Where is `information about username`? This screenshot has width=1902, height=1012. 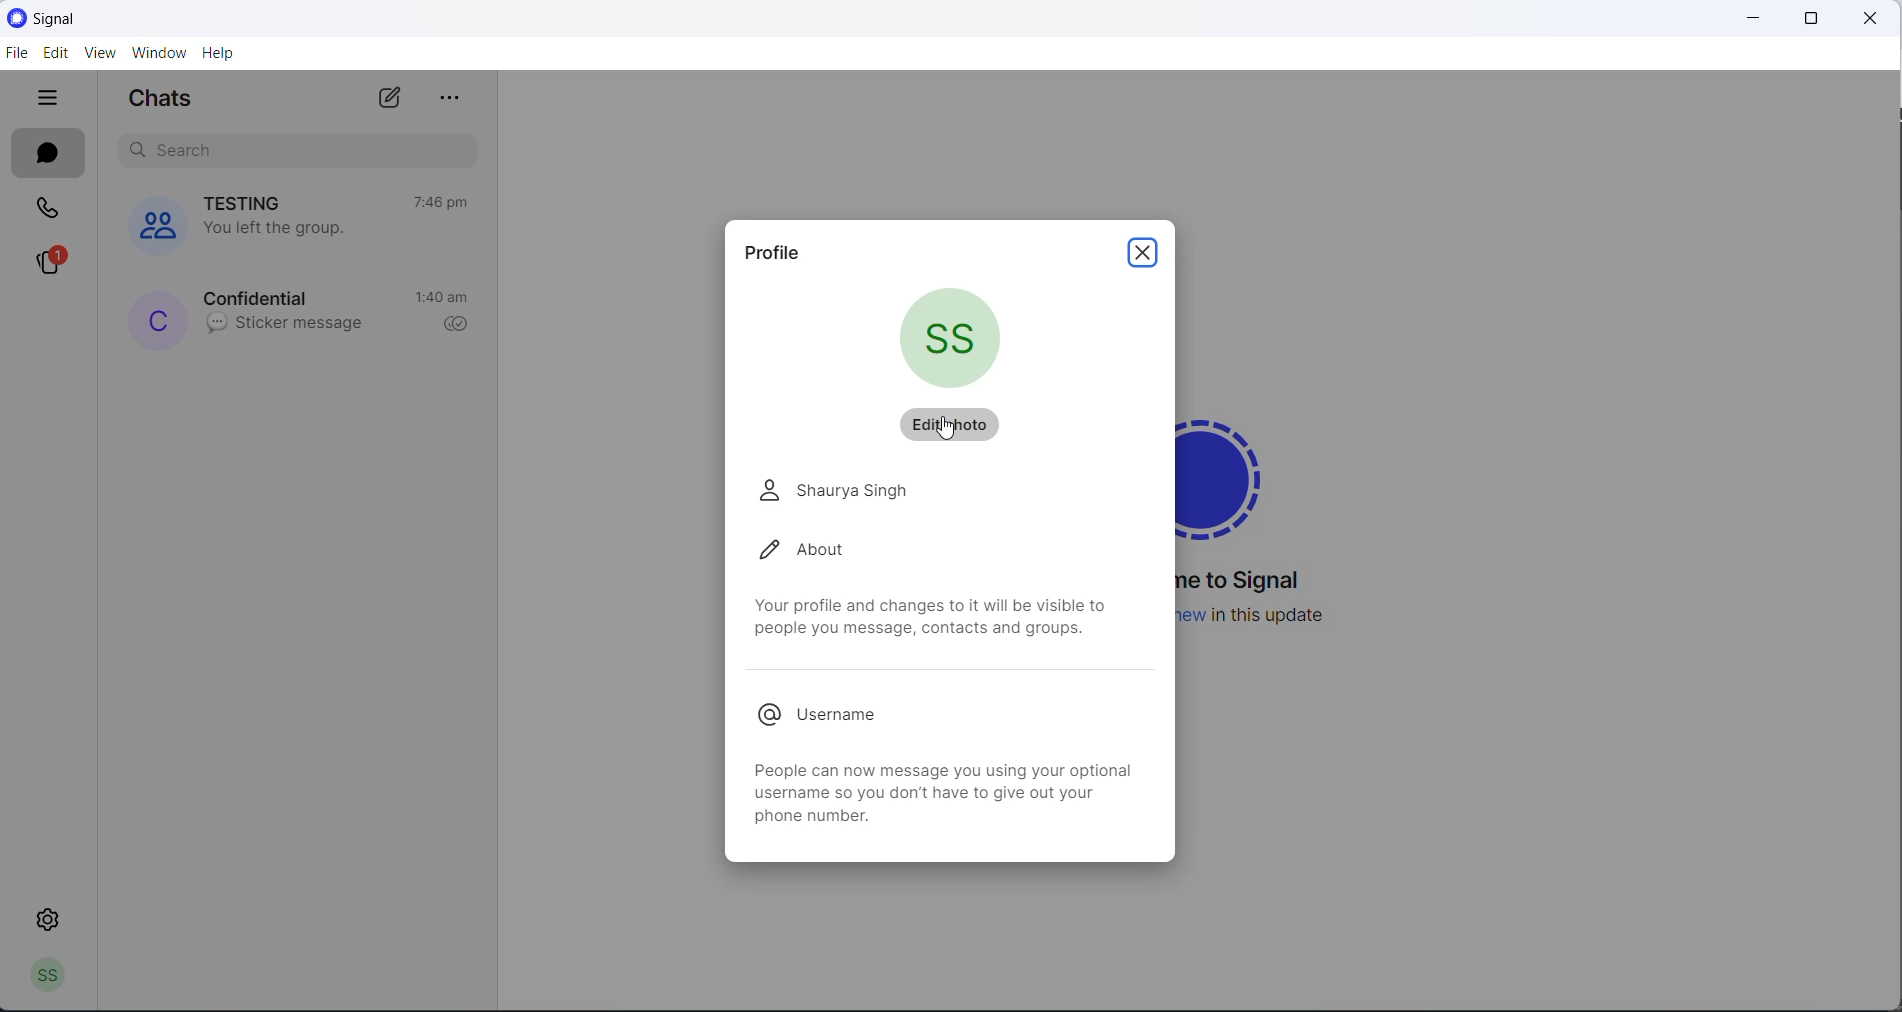
information about username is located at coordinates (949, 800).